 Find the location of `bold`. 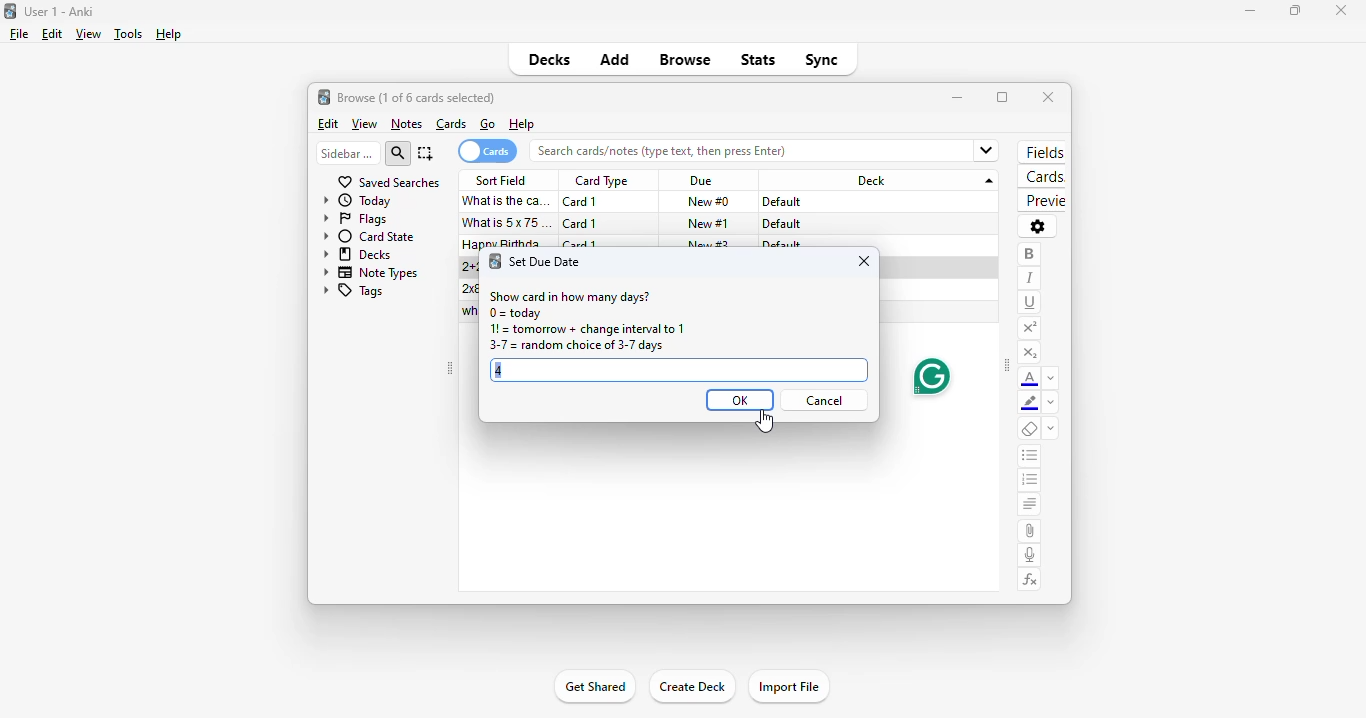

bold is located at coordinates (1029, 254).